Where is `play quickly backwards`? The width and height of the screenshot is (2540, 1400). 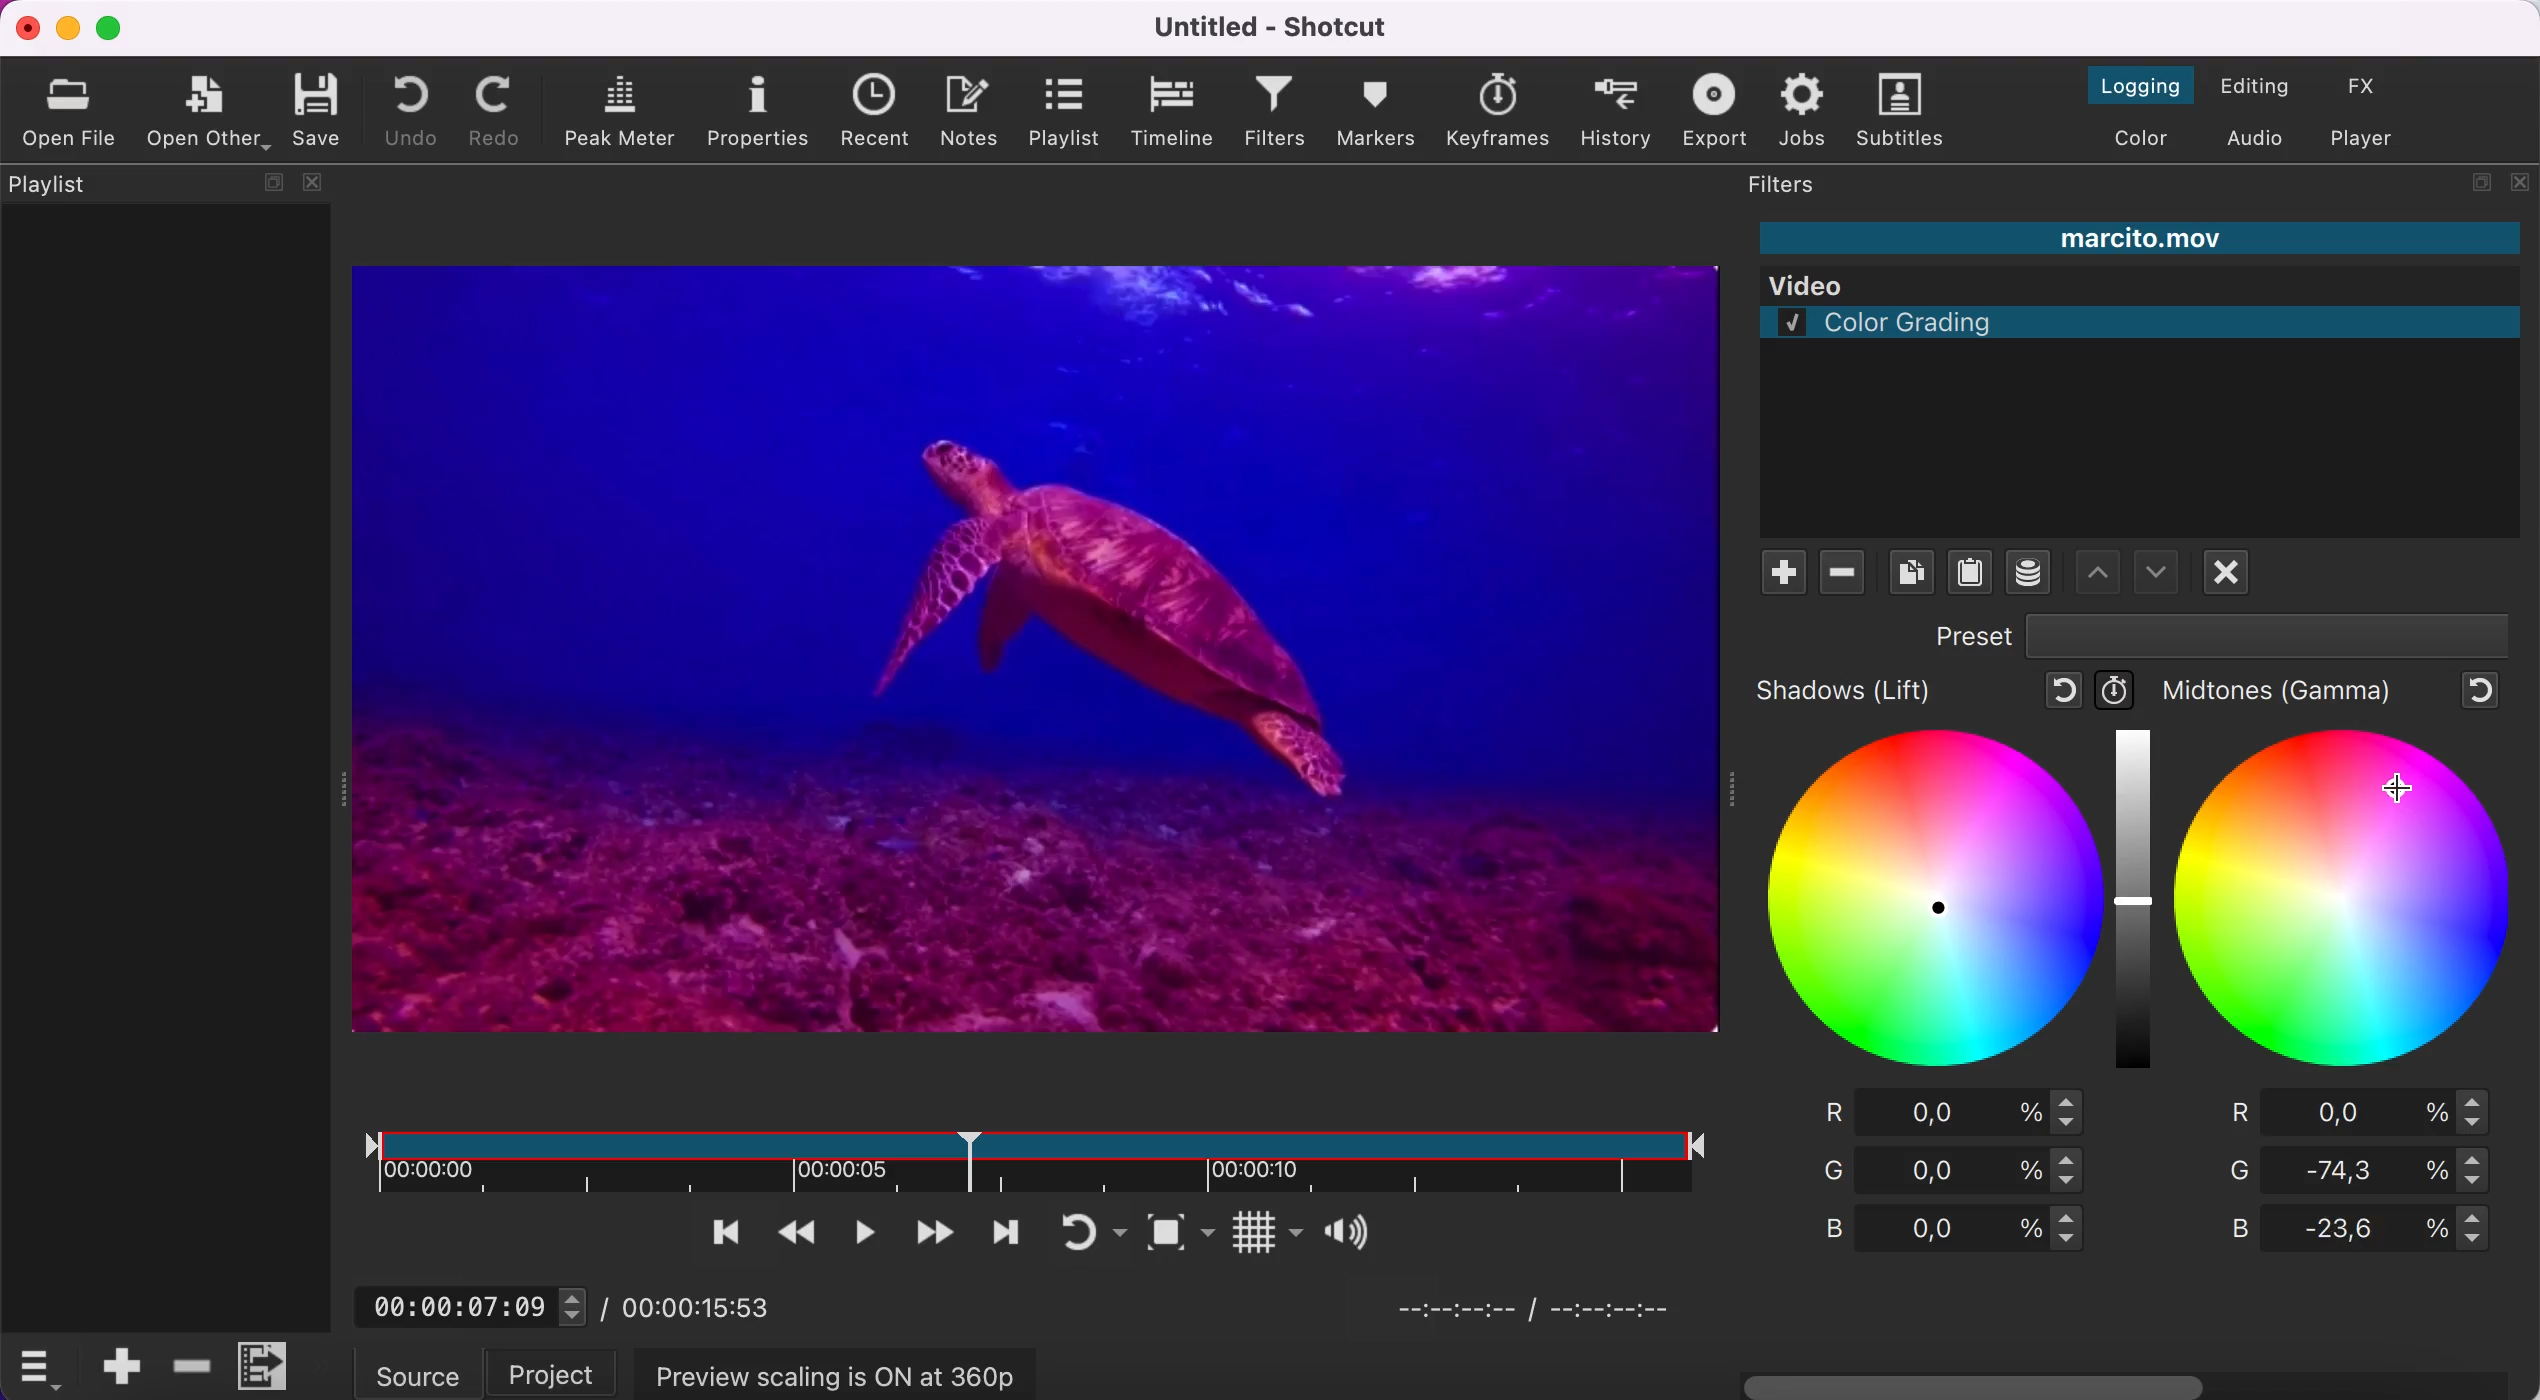
play quickly backwards is located at coordinates (792, 1232).